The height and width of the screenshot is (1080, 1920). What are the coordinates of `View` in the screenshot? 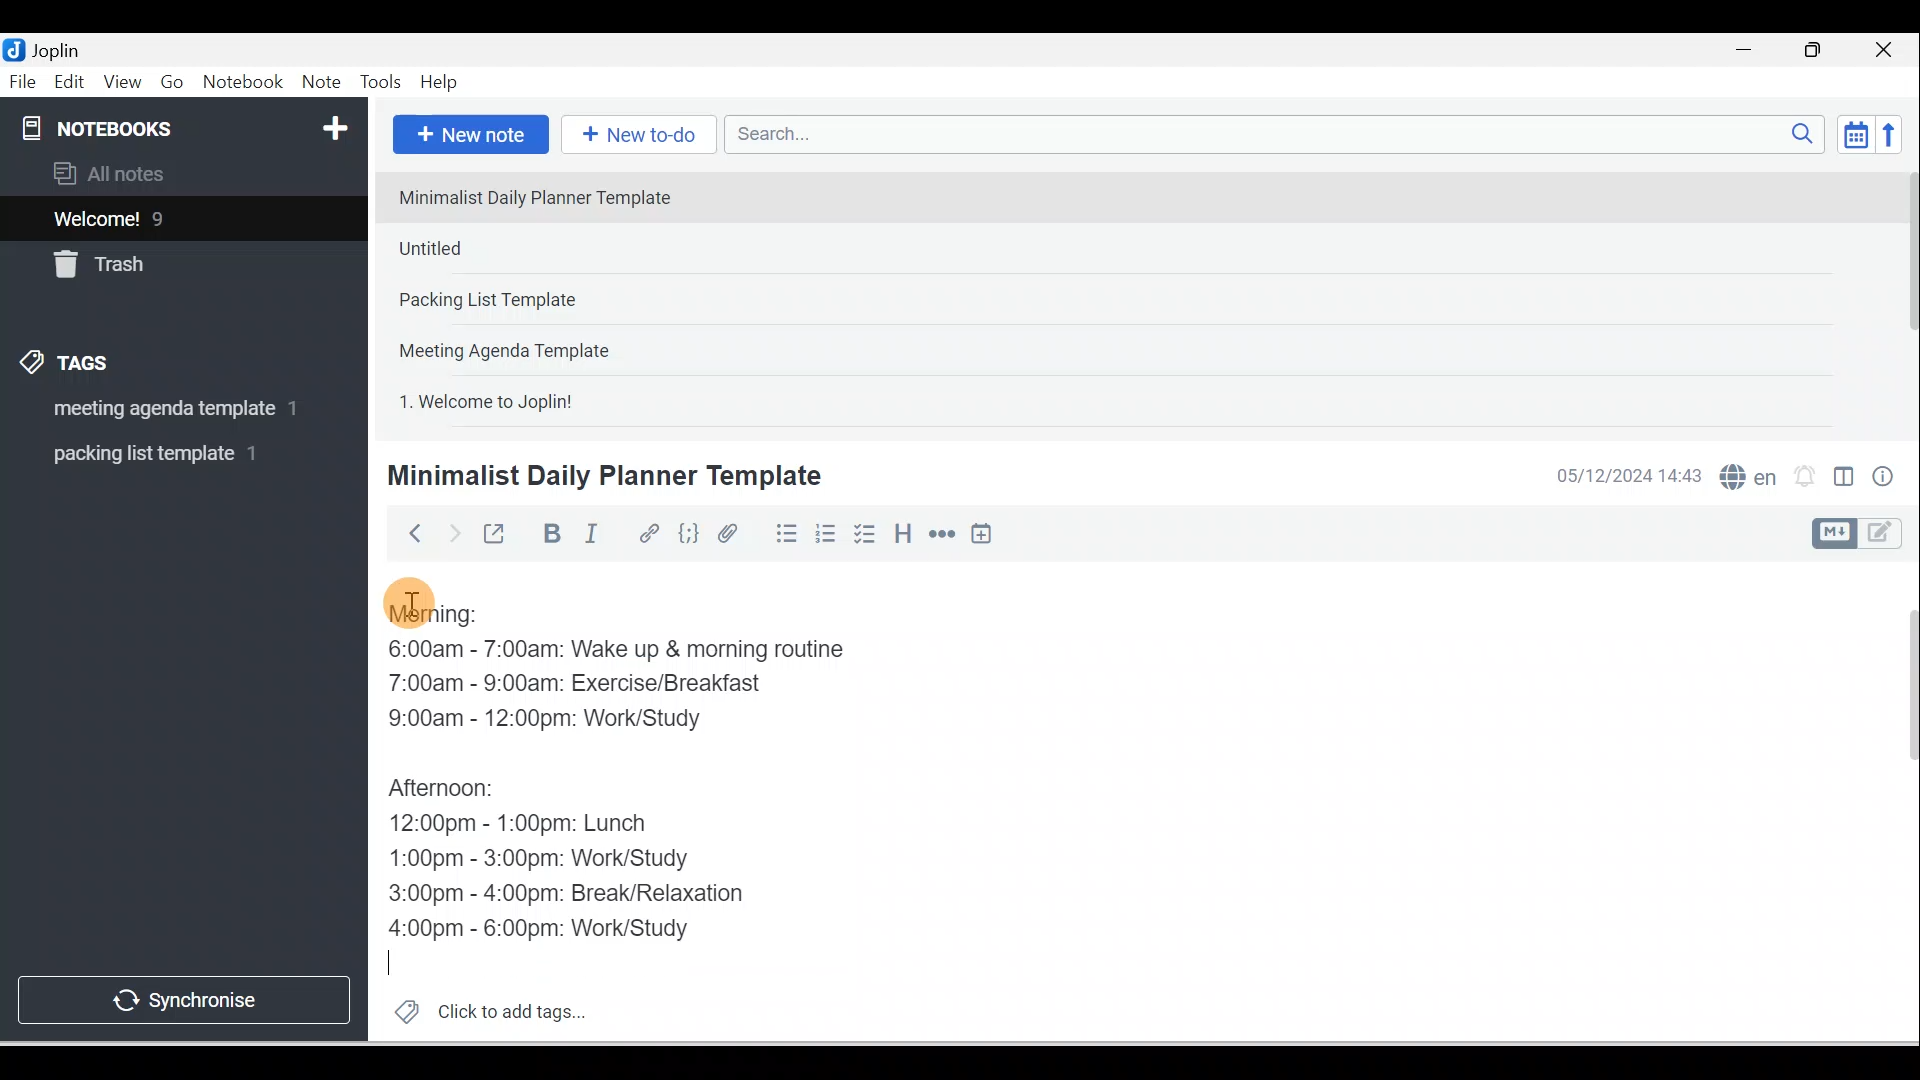 It's located at (122, 83).